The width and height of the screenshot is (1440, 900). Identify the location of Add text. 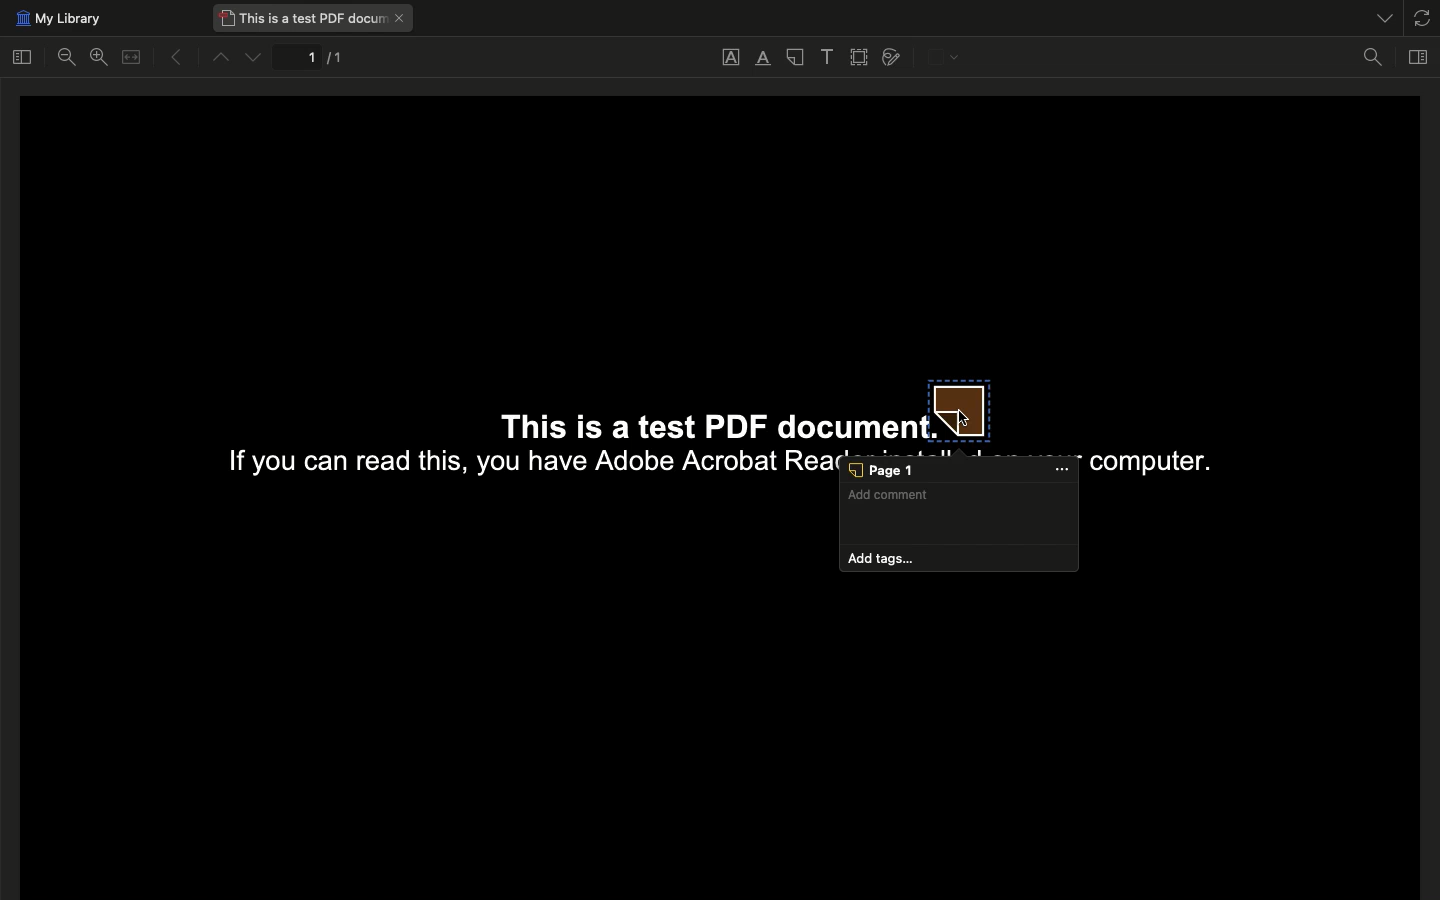
(827, 58).